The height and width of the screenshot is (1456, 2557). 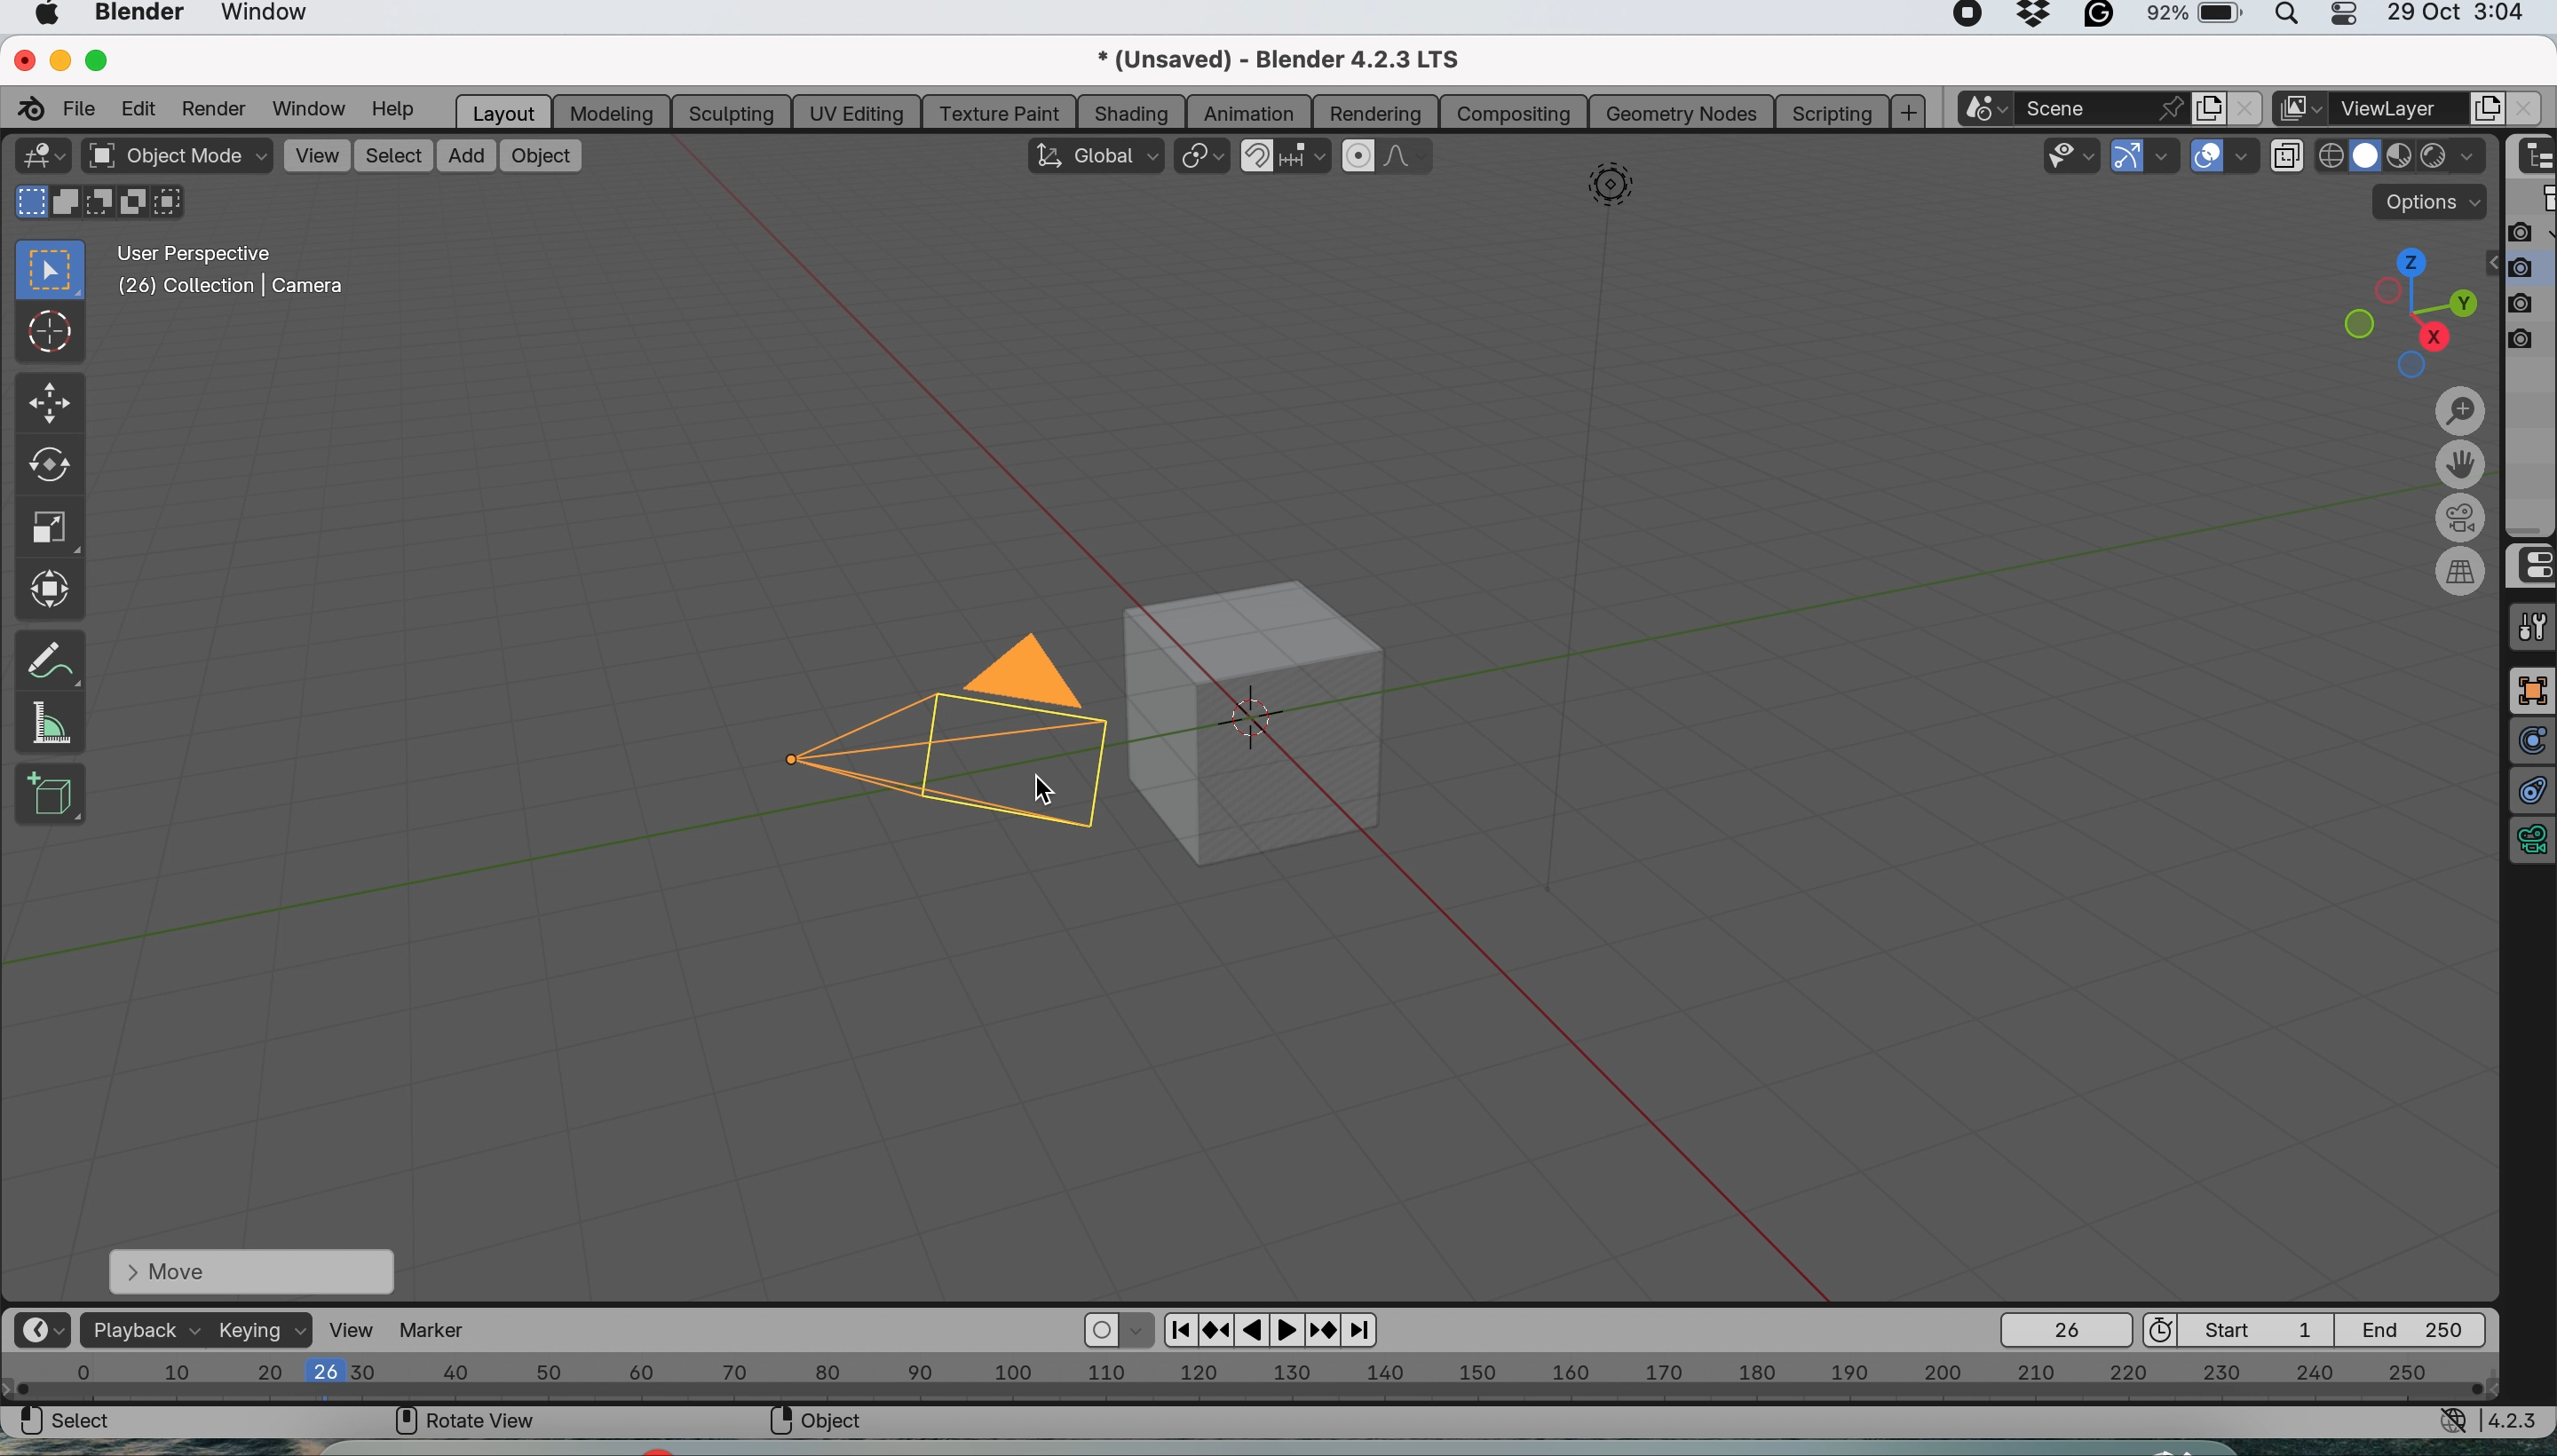 What do you see at coordinates (49, 530) in the screenshot?
I see `scale` at bounding box center [49, 530].